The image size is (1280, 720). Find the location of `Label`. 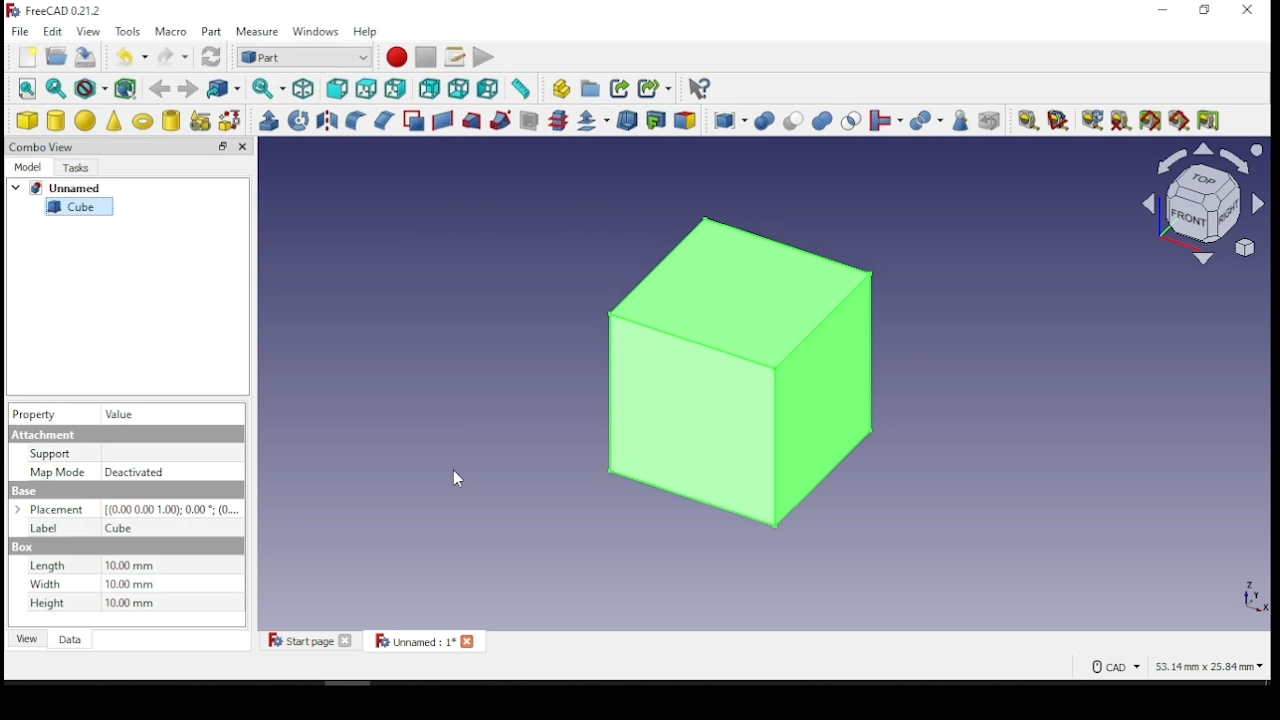

Label is located at coordinates (45, 529).